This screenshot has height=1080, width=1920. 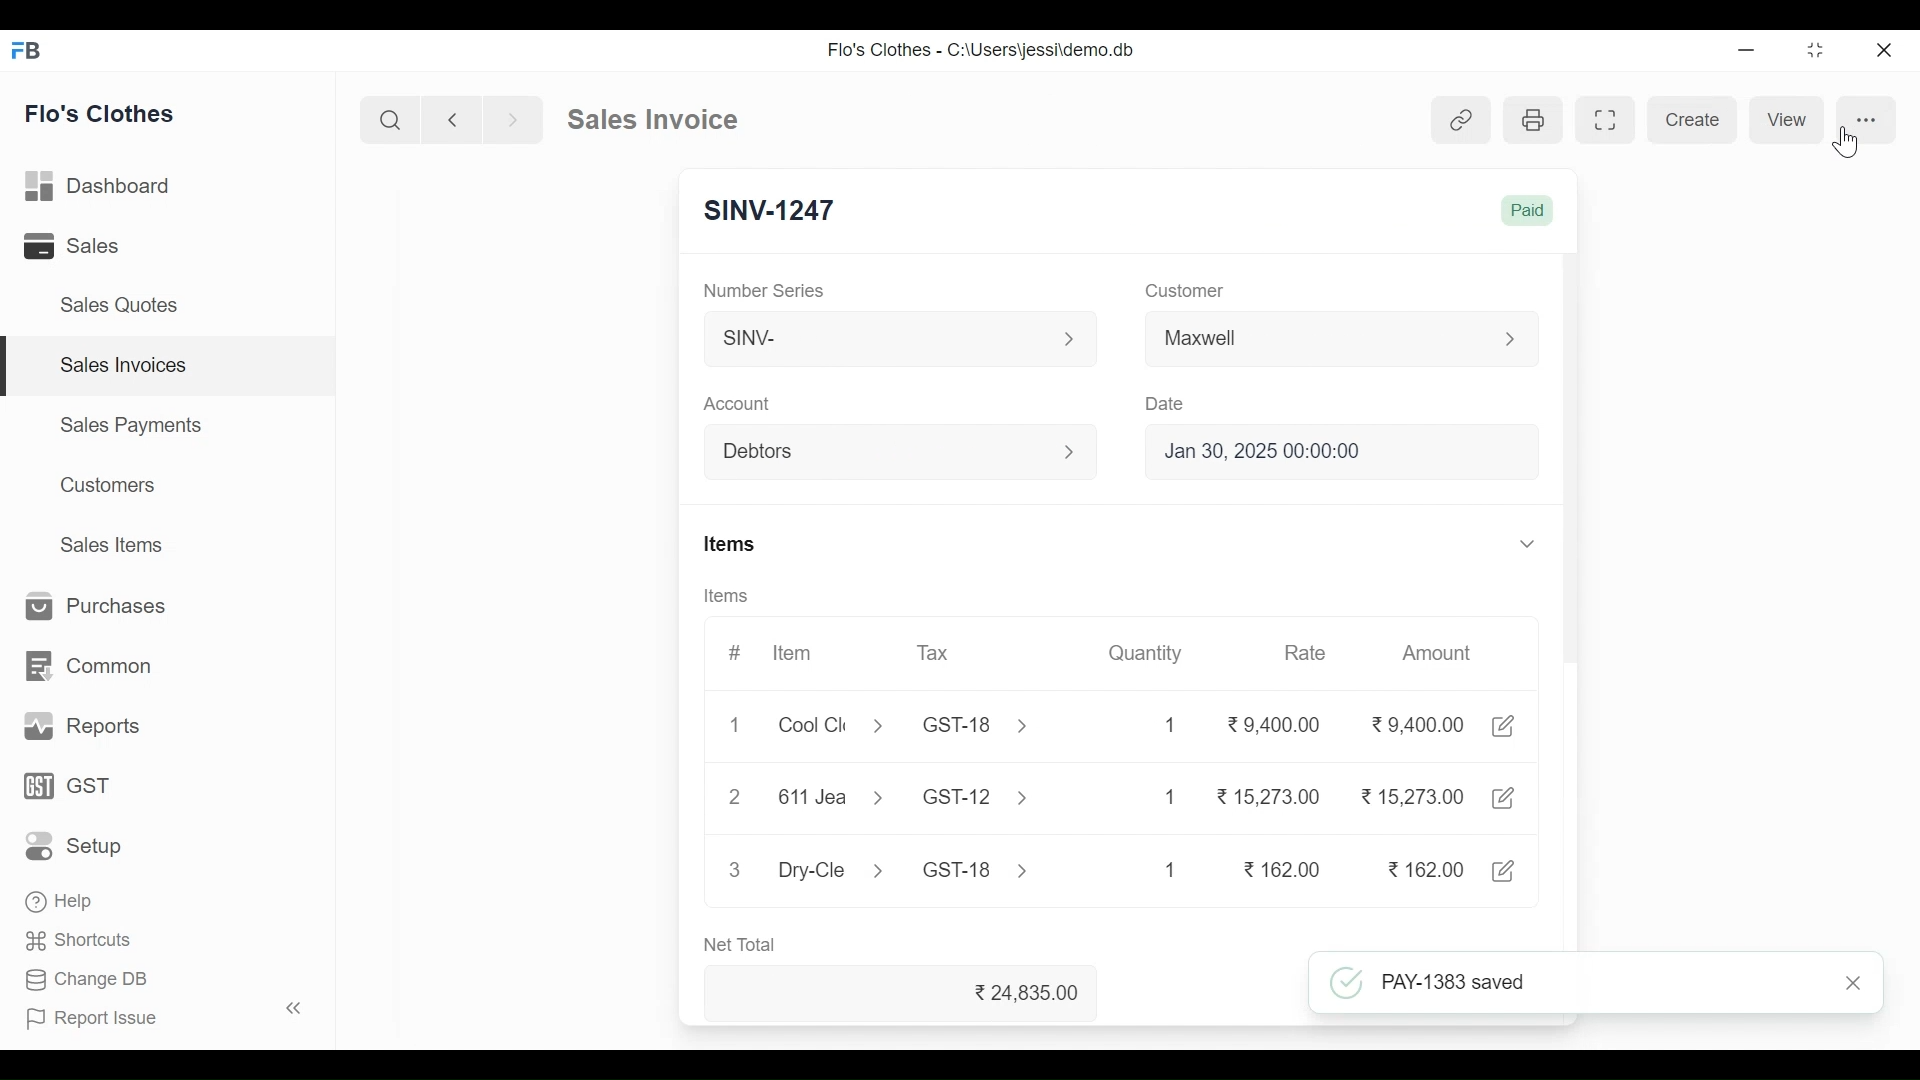 What do you see at coordinates (1274, 720) in the screenshot?
I see `9,400.00` at bounding box center [1274, 720].